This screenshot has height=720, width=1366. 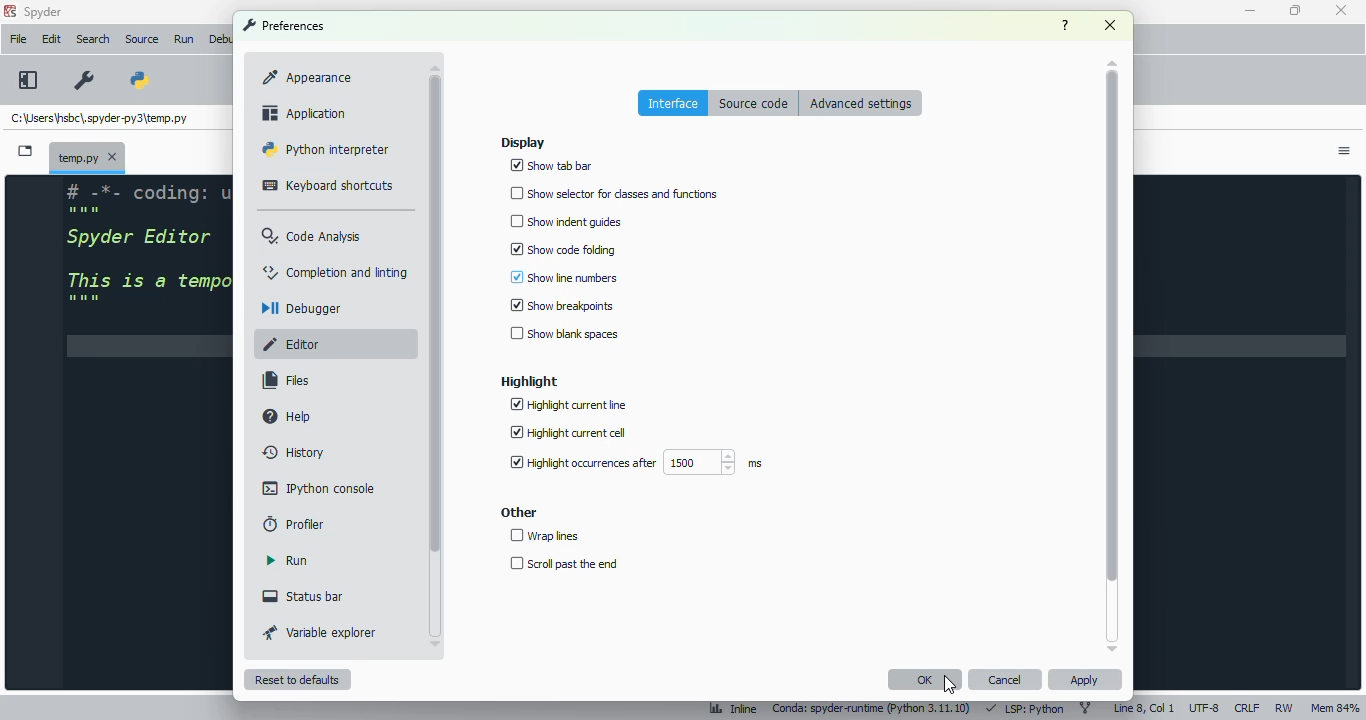 What do you see at coordinates (326, 149) in the screenshot?
I see `python interpreter` at bounding box center [326, 149].